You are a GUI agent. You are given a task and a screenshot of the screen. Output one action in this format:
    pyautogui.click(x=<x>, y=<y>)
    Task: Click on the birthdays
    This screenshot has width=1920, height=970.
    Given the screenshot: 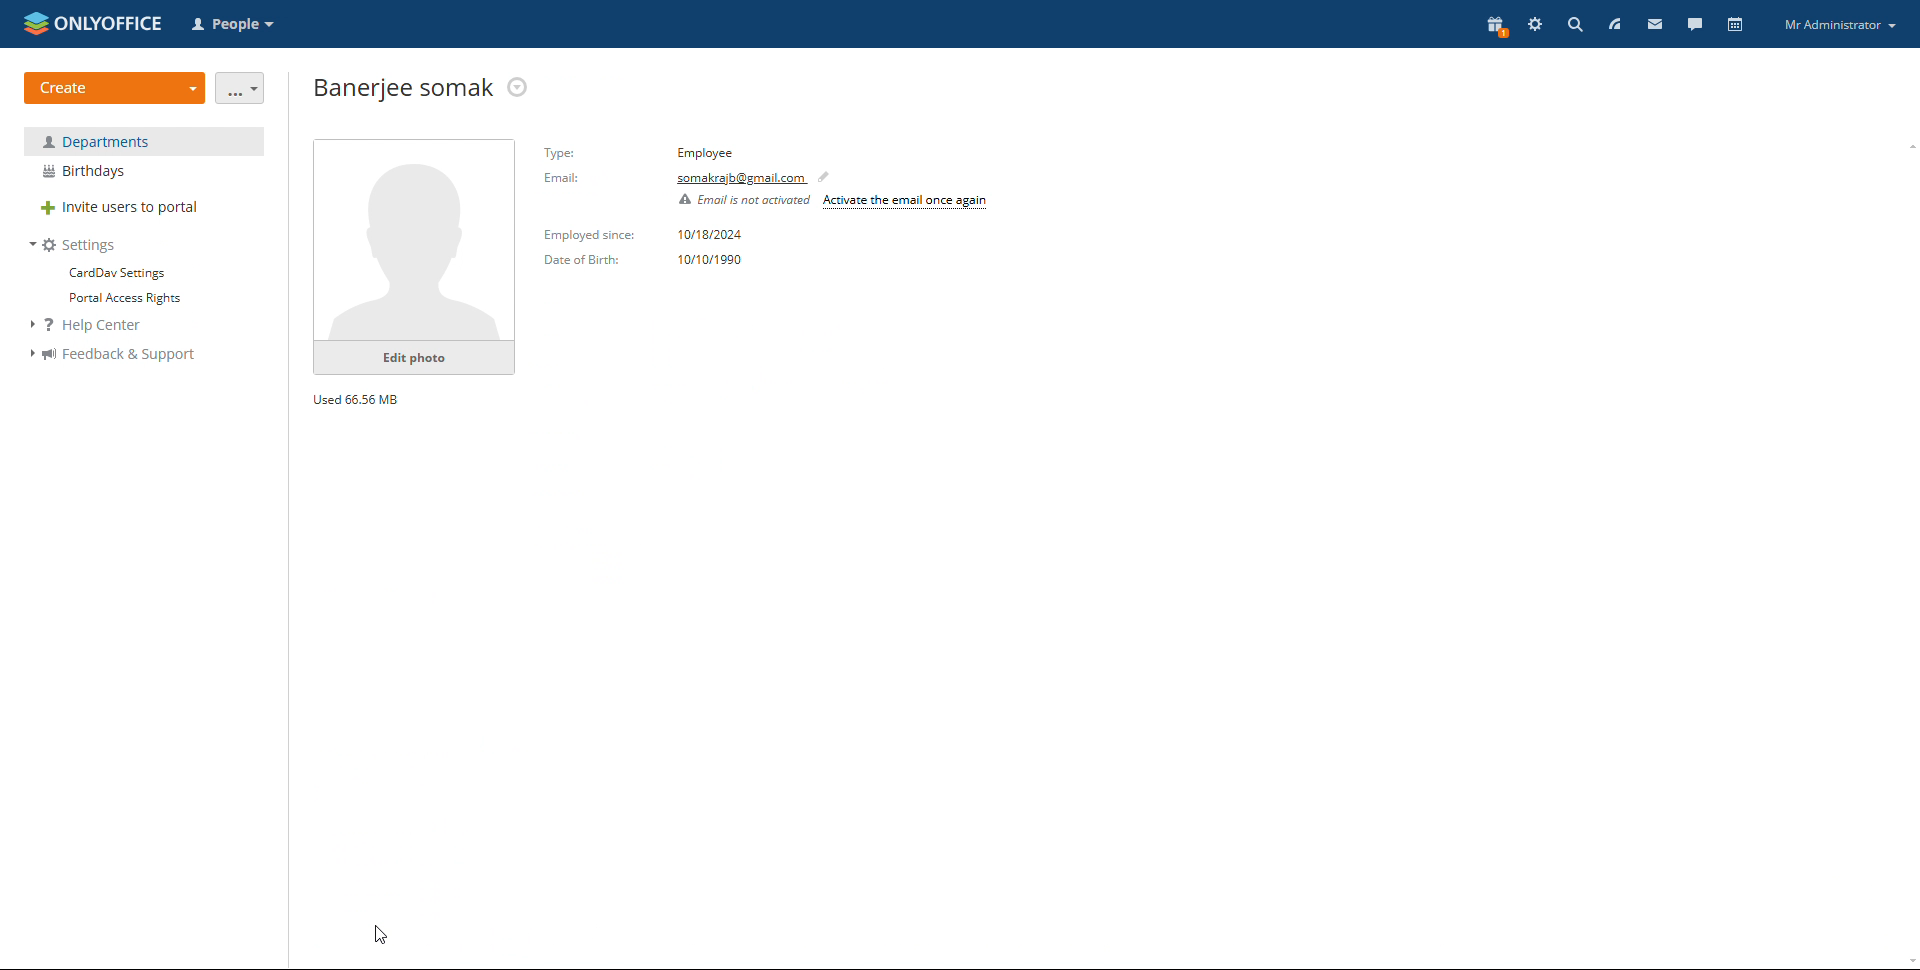 What is the action you would take?
    pyautogui.click(x=144, y=172)
    